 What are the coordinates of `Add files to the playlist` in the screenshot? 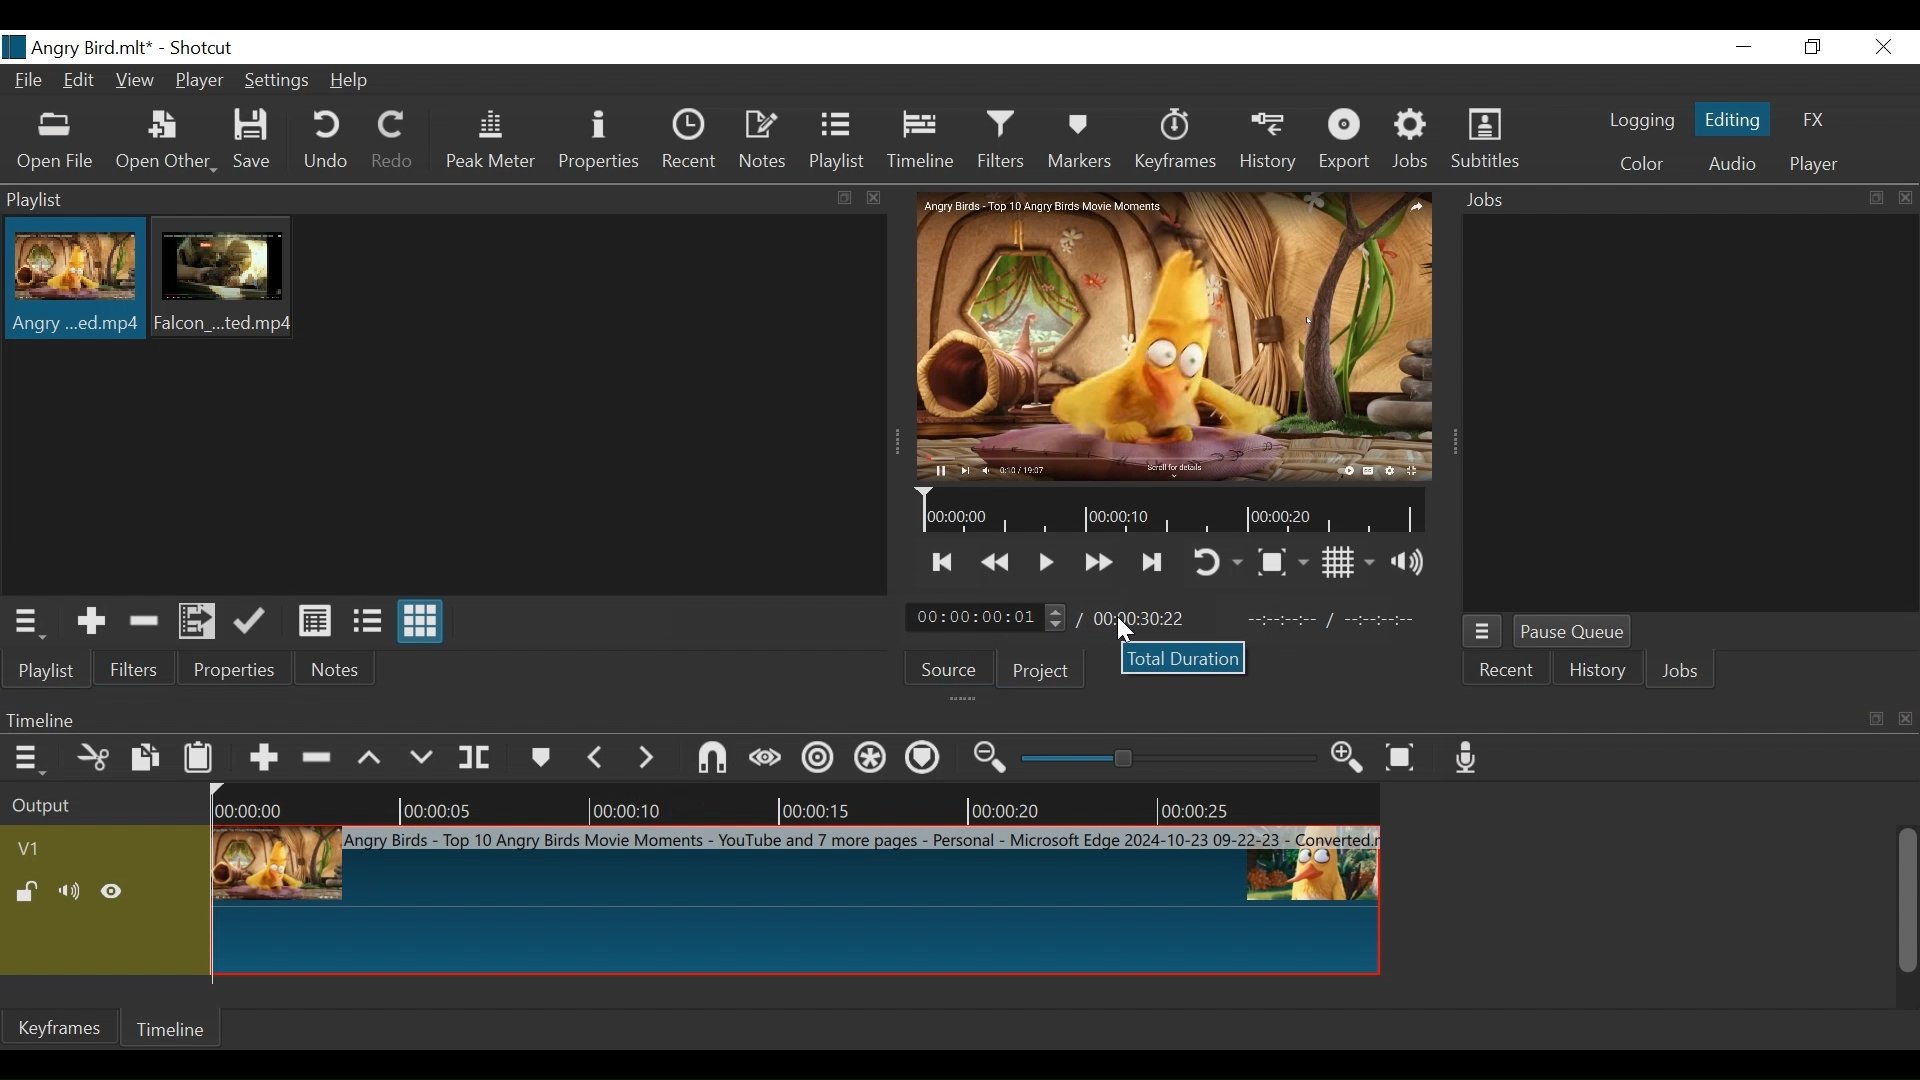 It's located at (199, 621).